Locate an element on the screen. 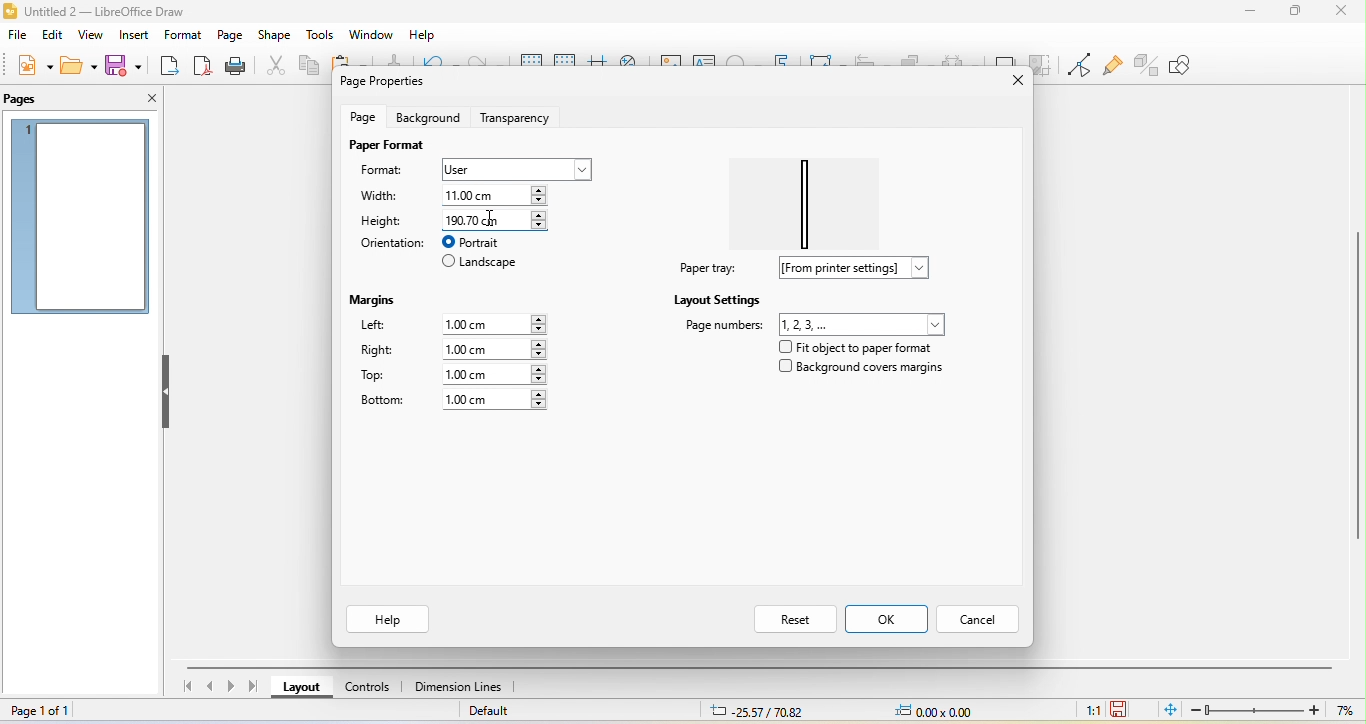  page number is located at coordinates (816, 323).